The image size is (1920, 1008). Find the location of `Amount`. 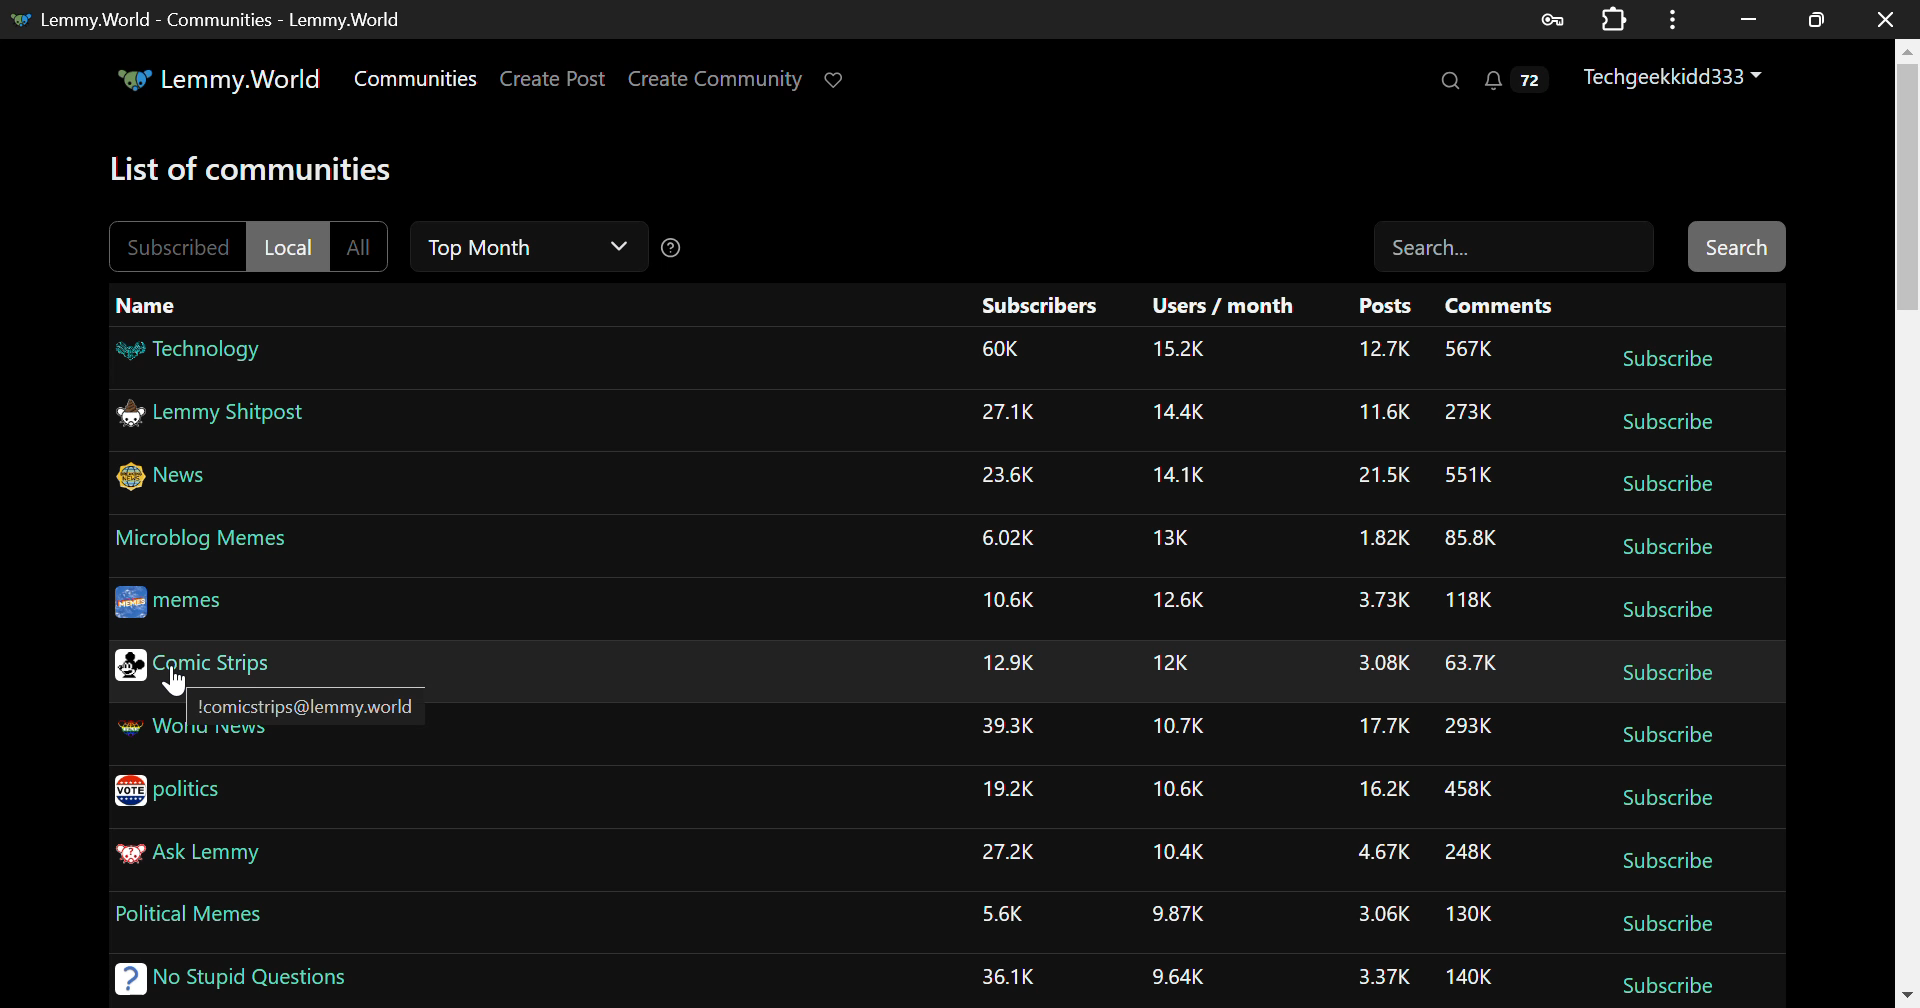

Amount is located at coordinates (1379, 788).